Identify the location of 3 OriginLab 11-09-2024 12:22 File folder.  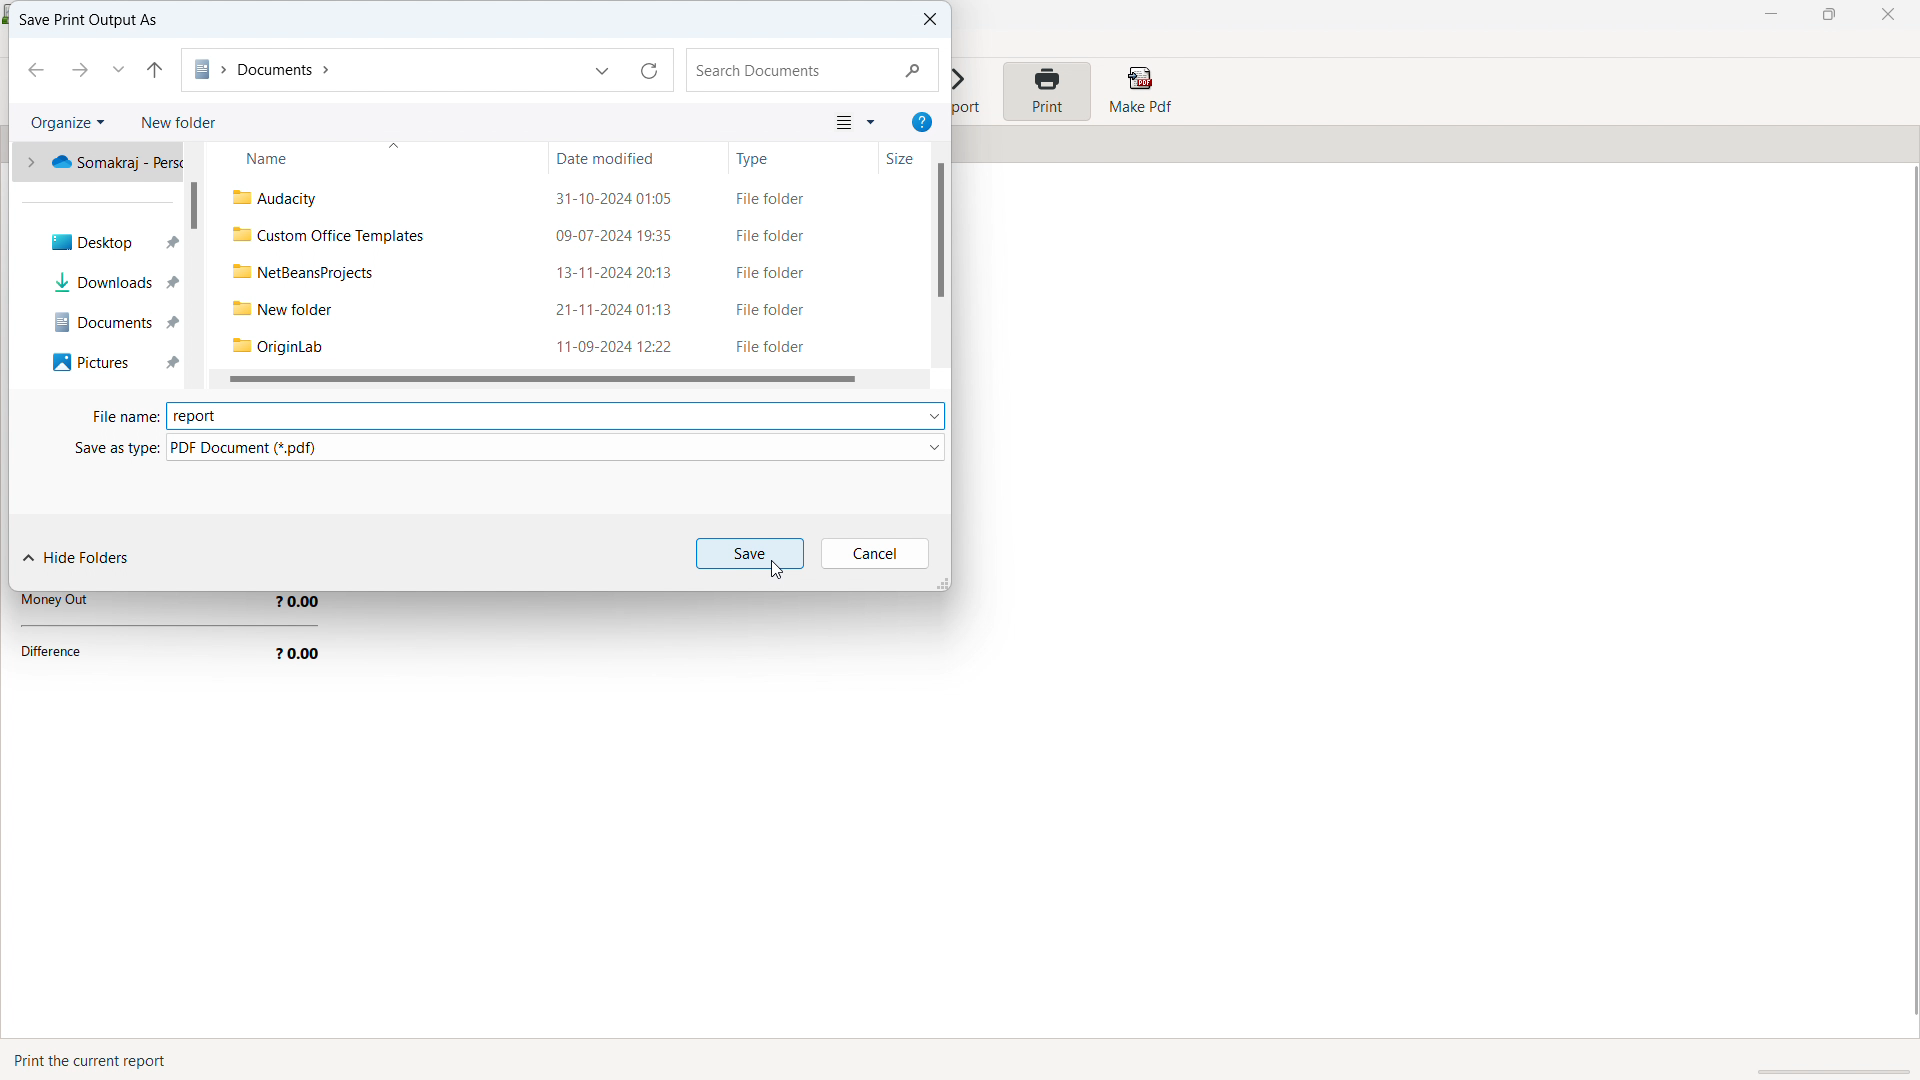
(556, 345).